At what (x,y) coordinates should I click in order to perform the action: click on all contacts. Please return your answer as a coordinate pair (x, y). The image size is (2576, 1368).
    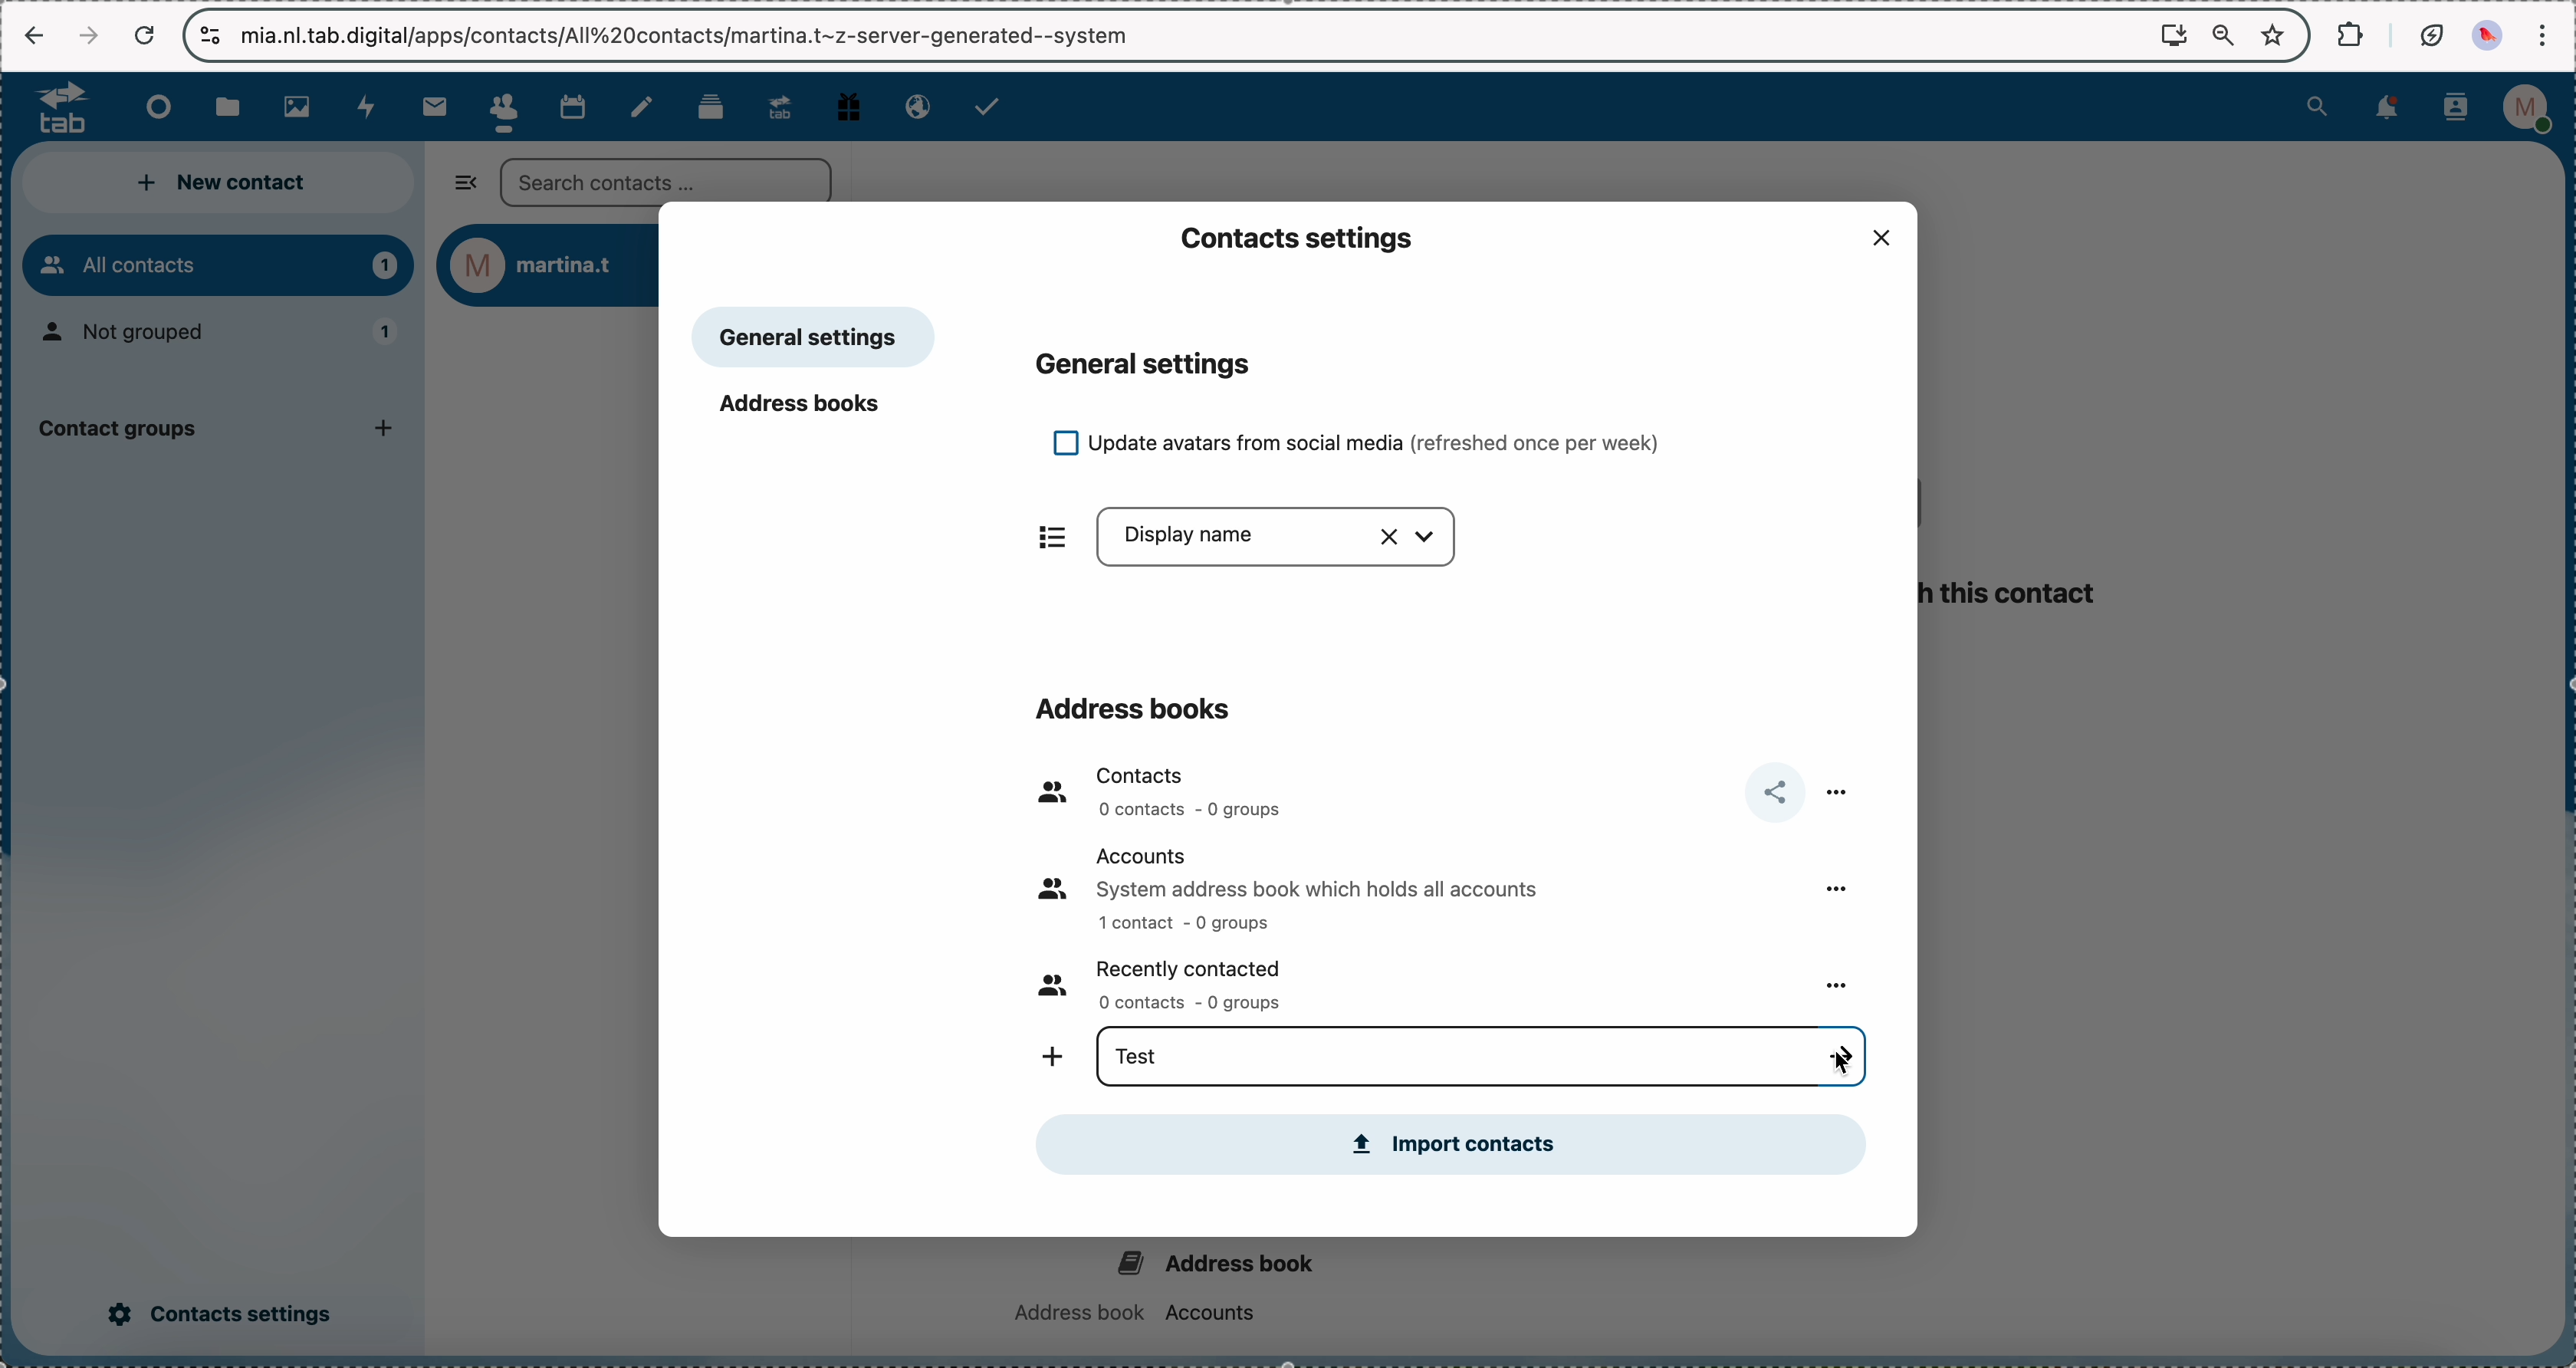
    Looking at the image, I should click on (217, 266).